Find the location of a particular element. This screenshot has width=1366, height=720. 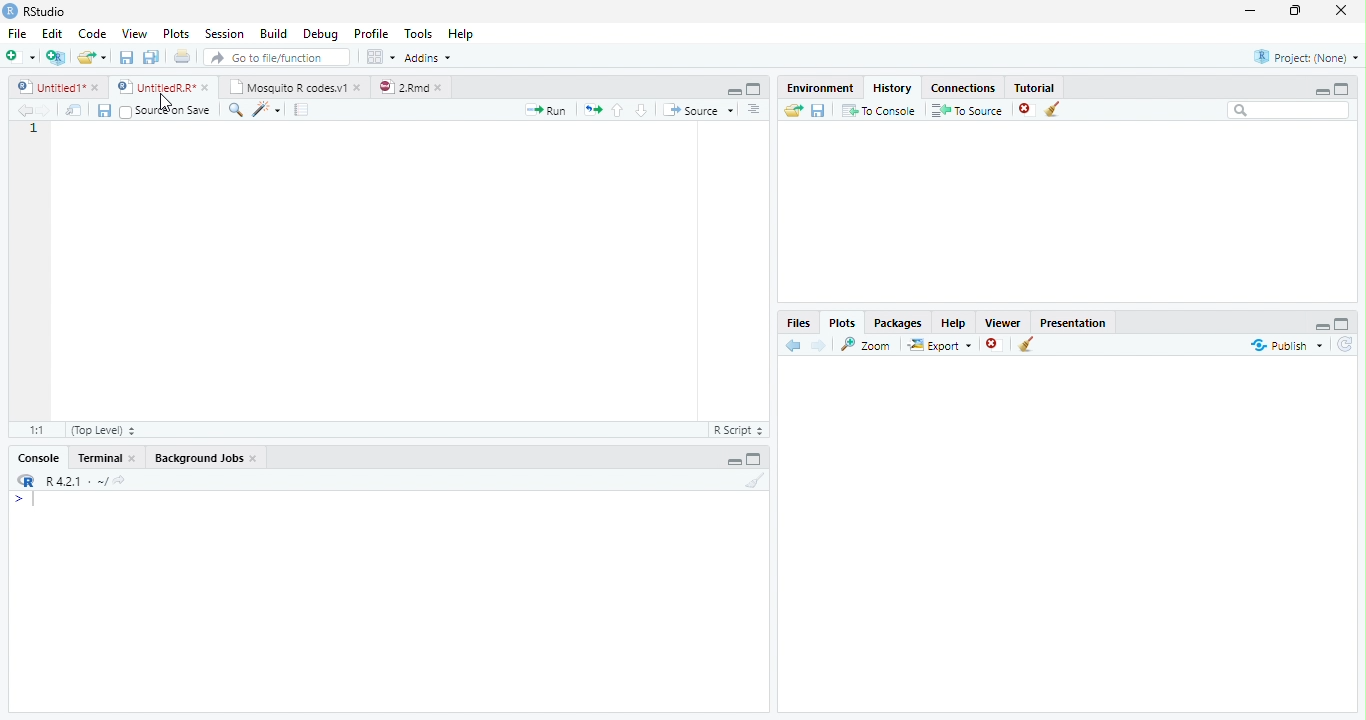

Go to next section of code is located at coordinates (642, 110).